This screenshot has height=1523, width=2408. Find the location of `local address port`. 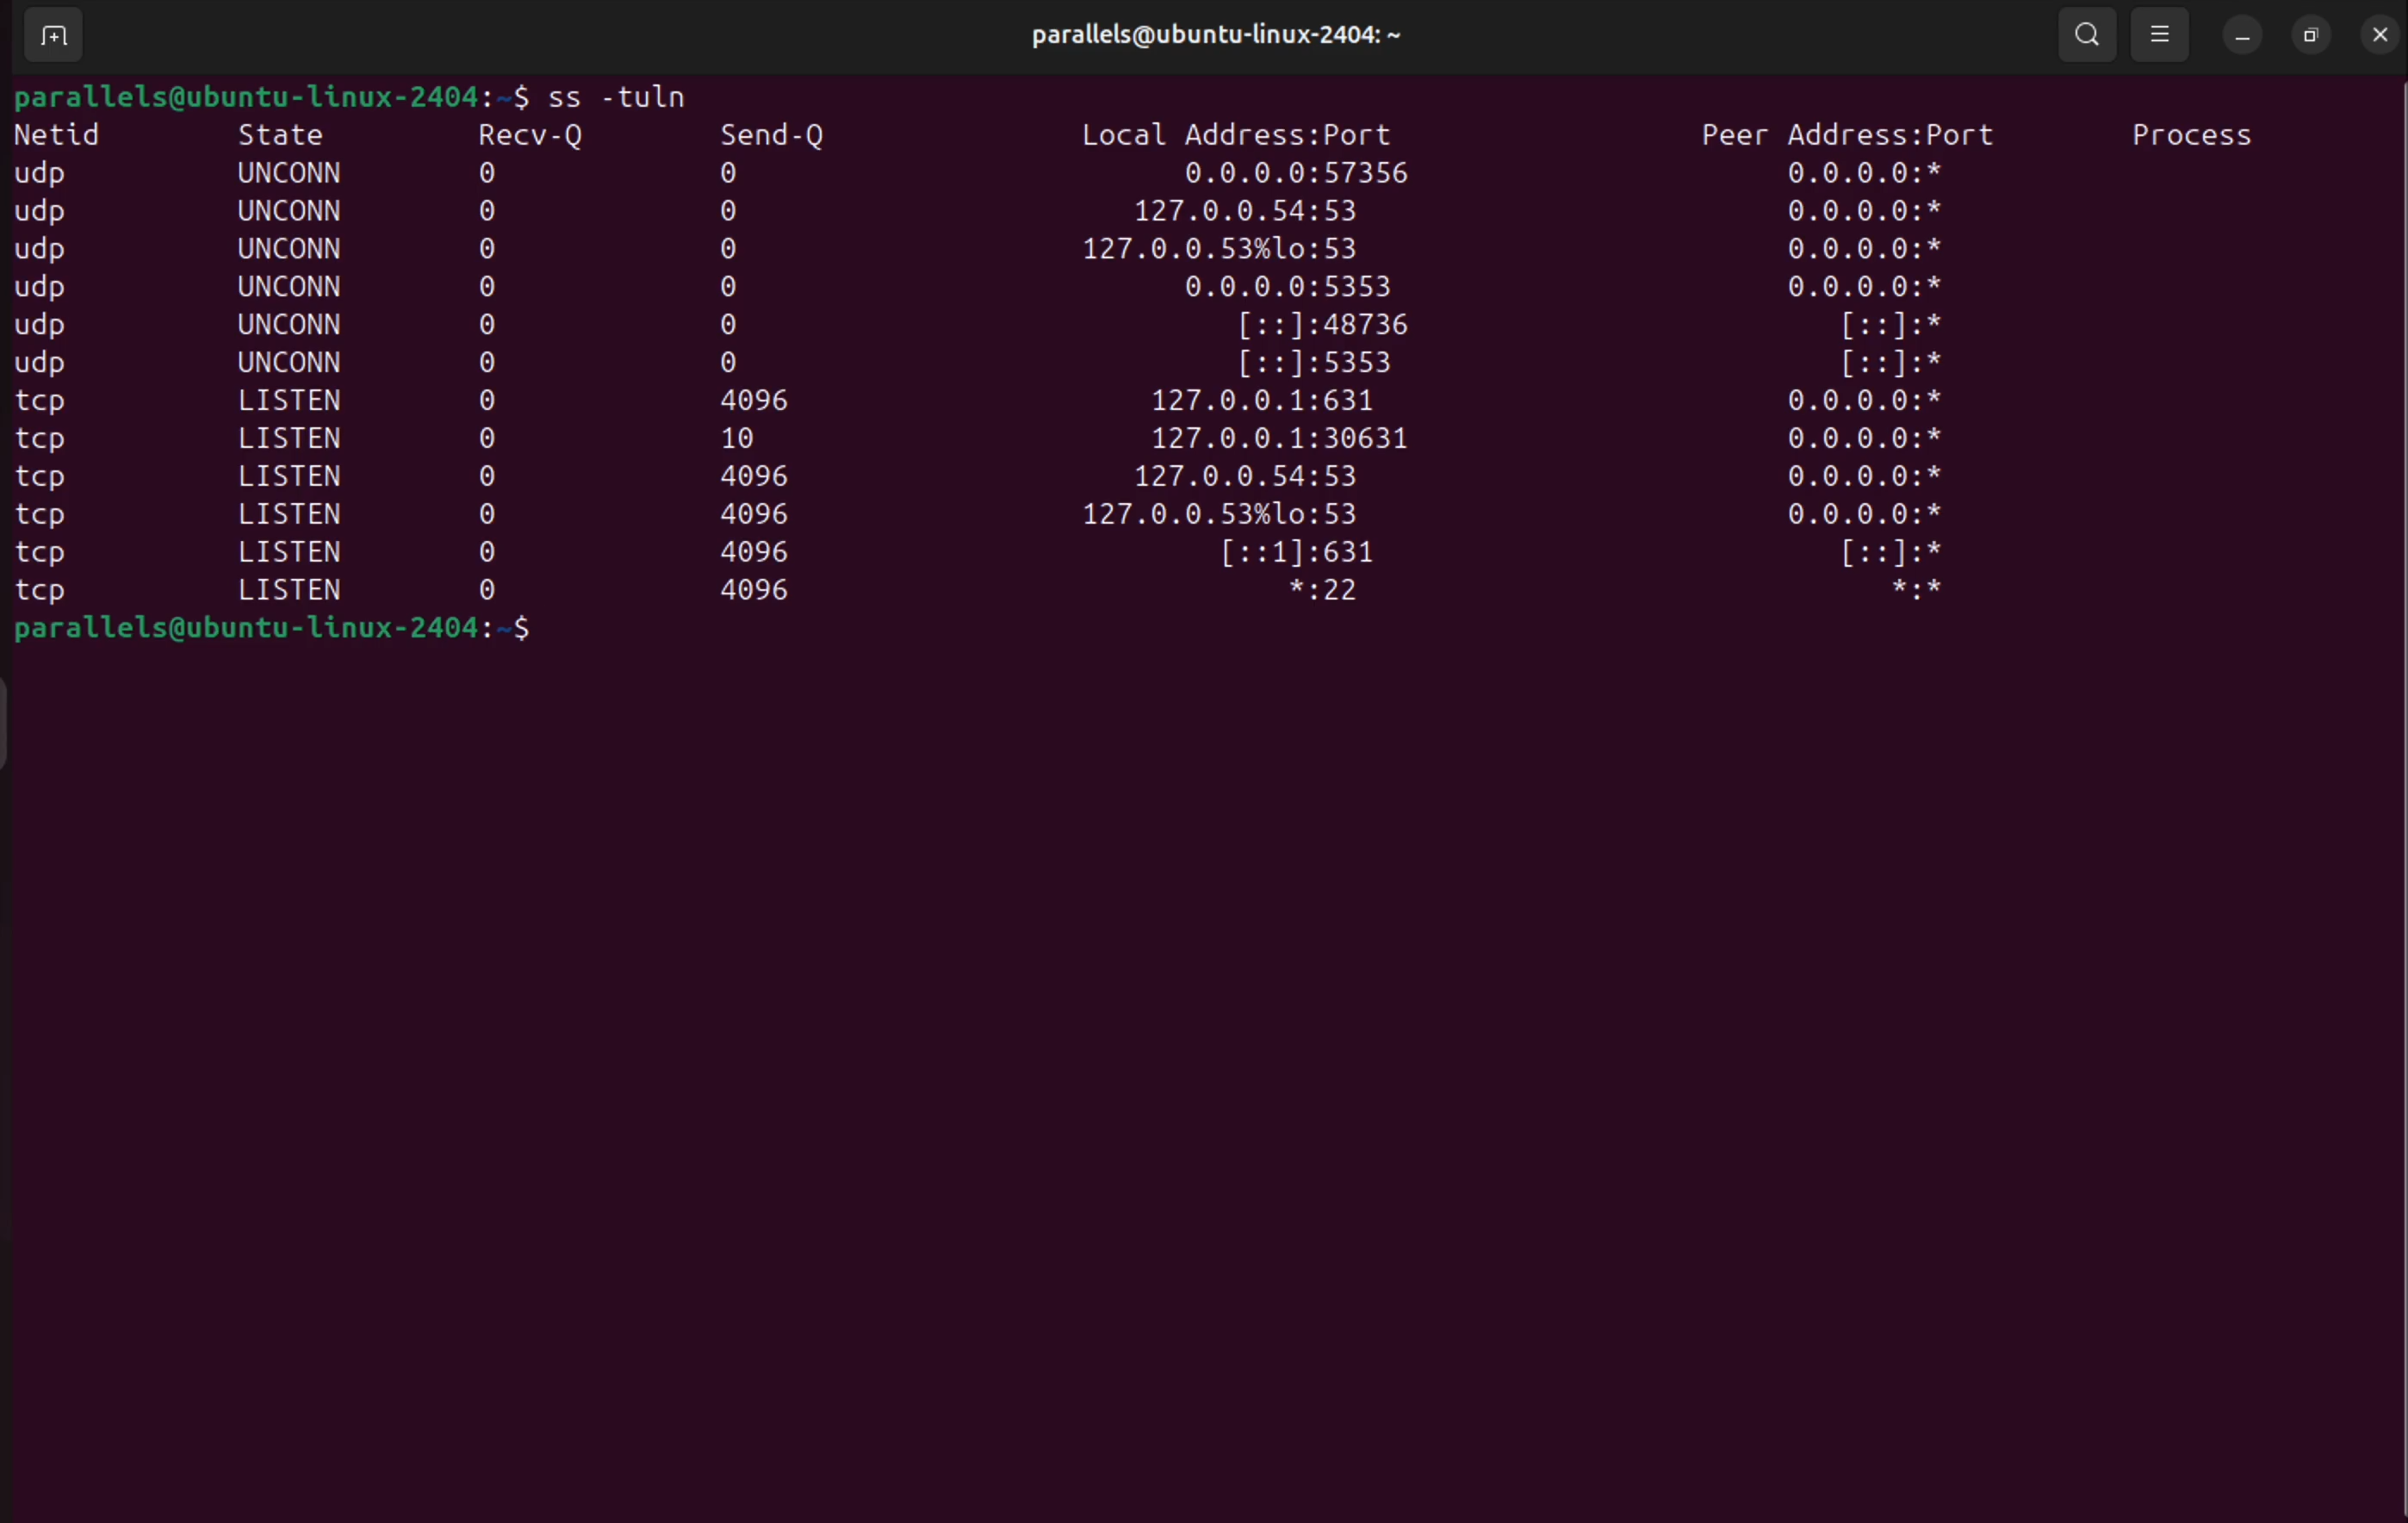

local address port is located at coordinates (1254, 133).